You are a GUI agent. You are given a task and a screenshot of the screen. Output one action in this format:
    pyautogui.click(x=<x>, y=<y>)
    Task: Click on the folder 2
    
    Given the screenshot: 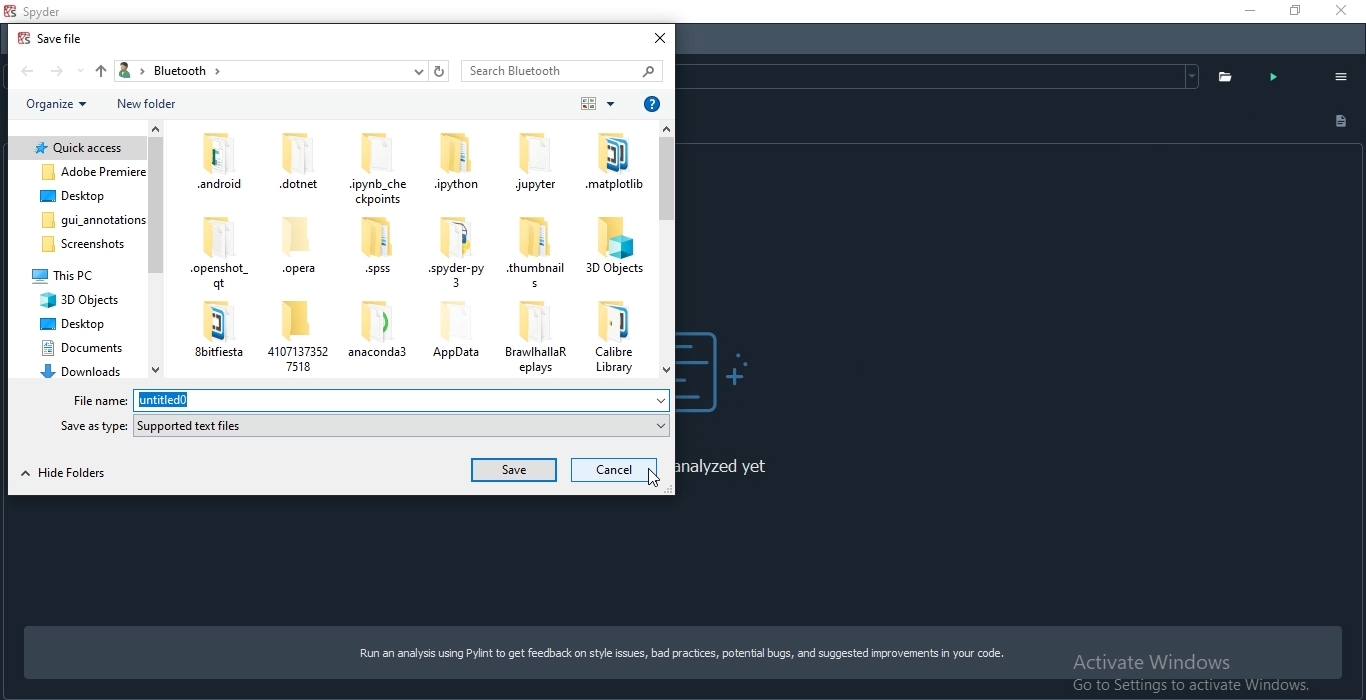 What is the action you would take?
    pyautogui.click(x=78, y=175)
    